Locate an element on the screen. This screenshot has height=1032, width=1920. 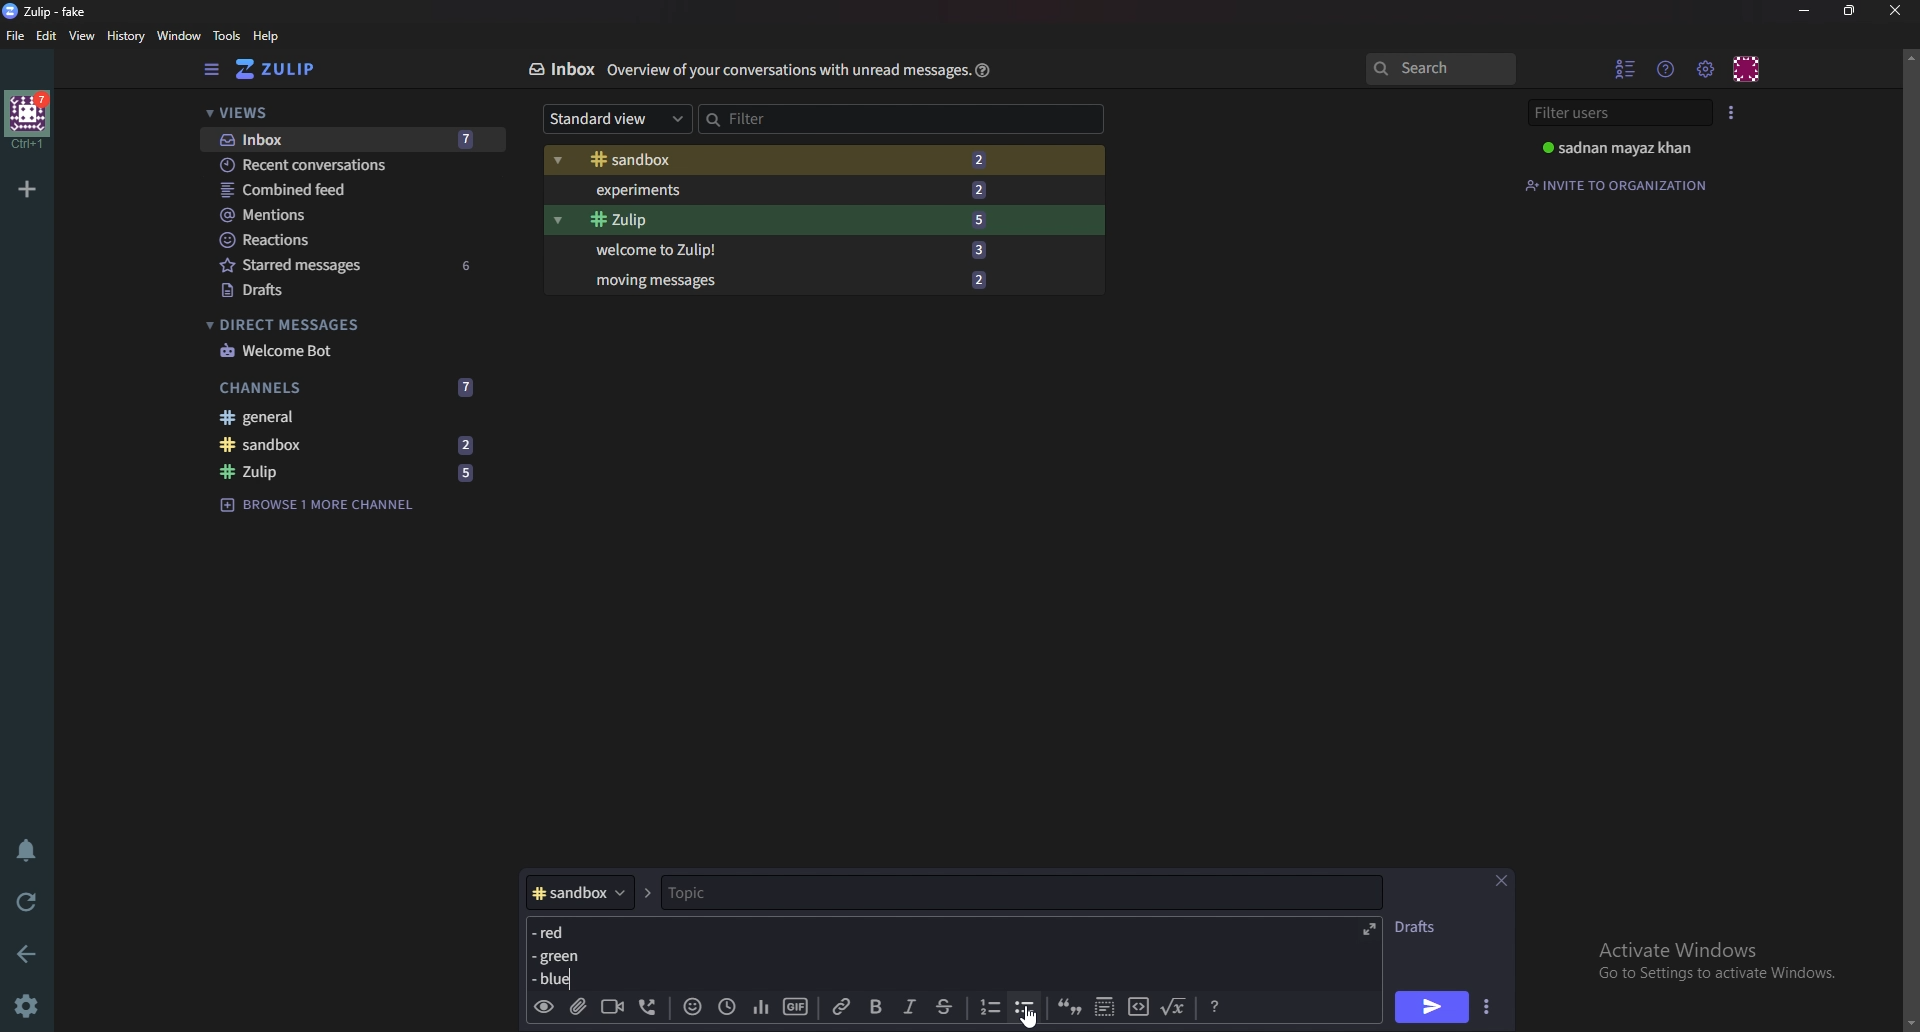
Message is located at coordinates (566, 957).